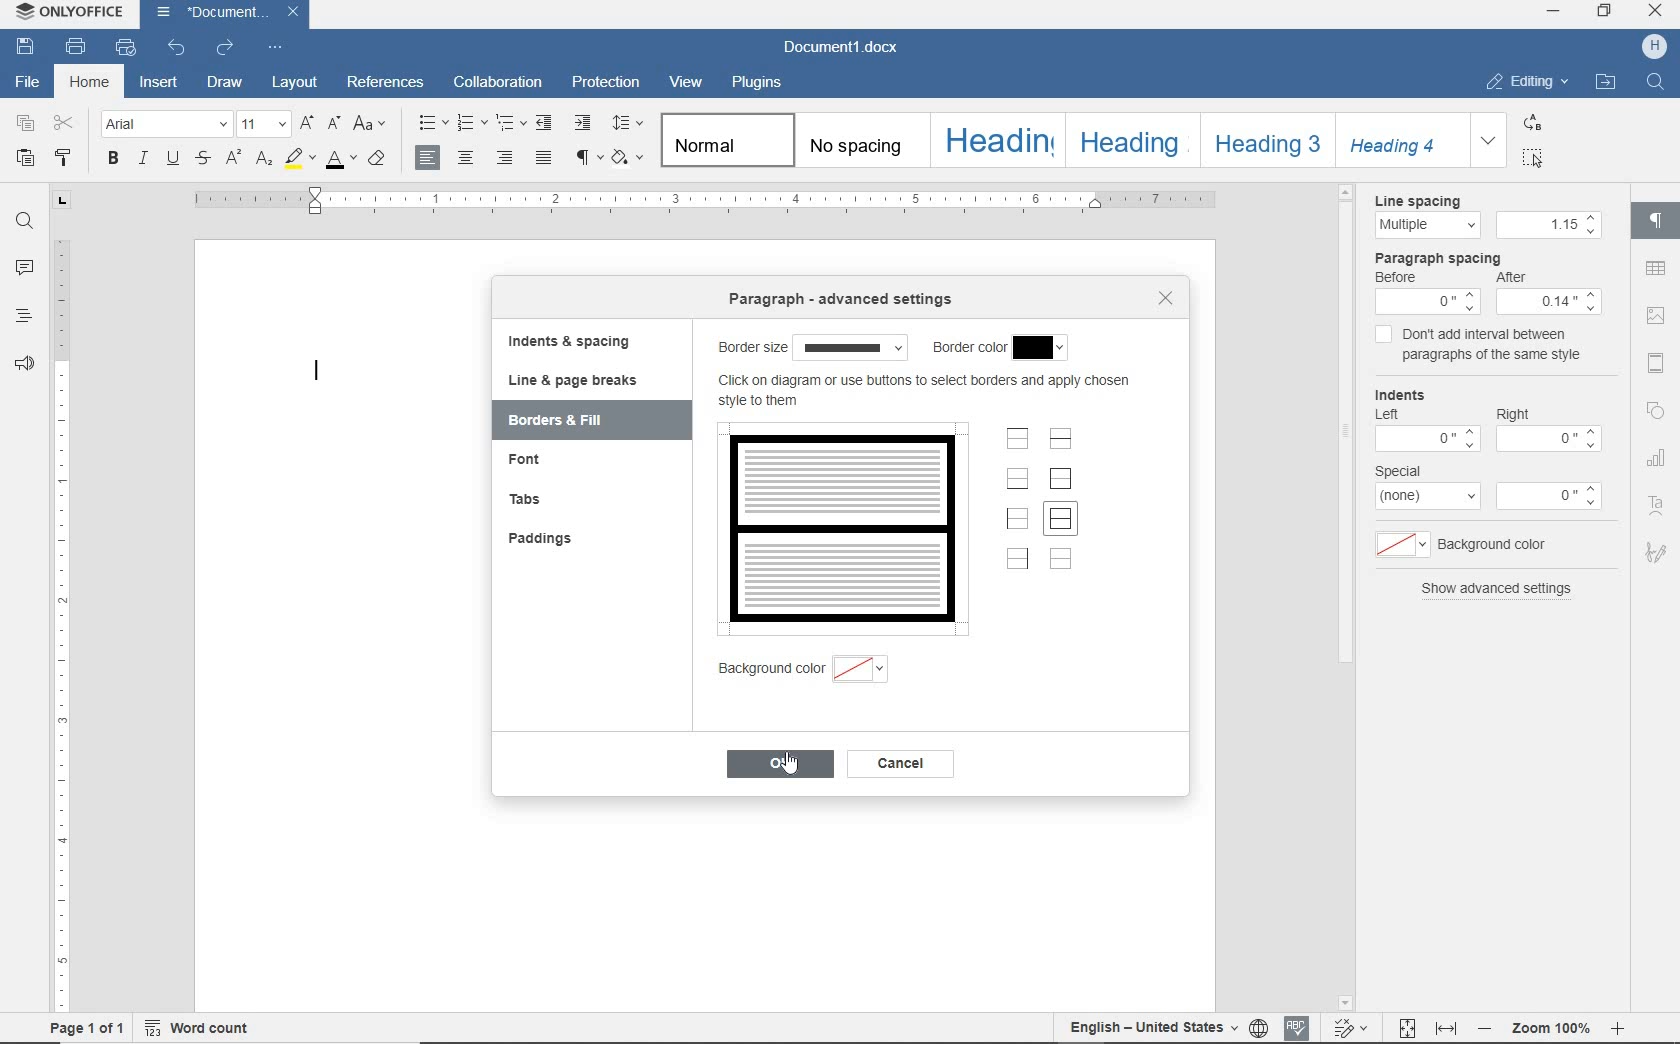  Describe the element at coordinates (372, 125) in the screenshot. I see `change case` at that location.